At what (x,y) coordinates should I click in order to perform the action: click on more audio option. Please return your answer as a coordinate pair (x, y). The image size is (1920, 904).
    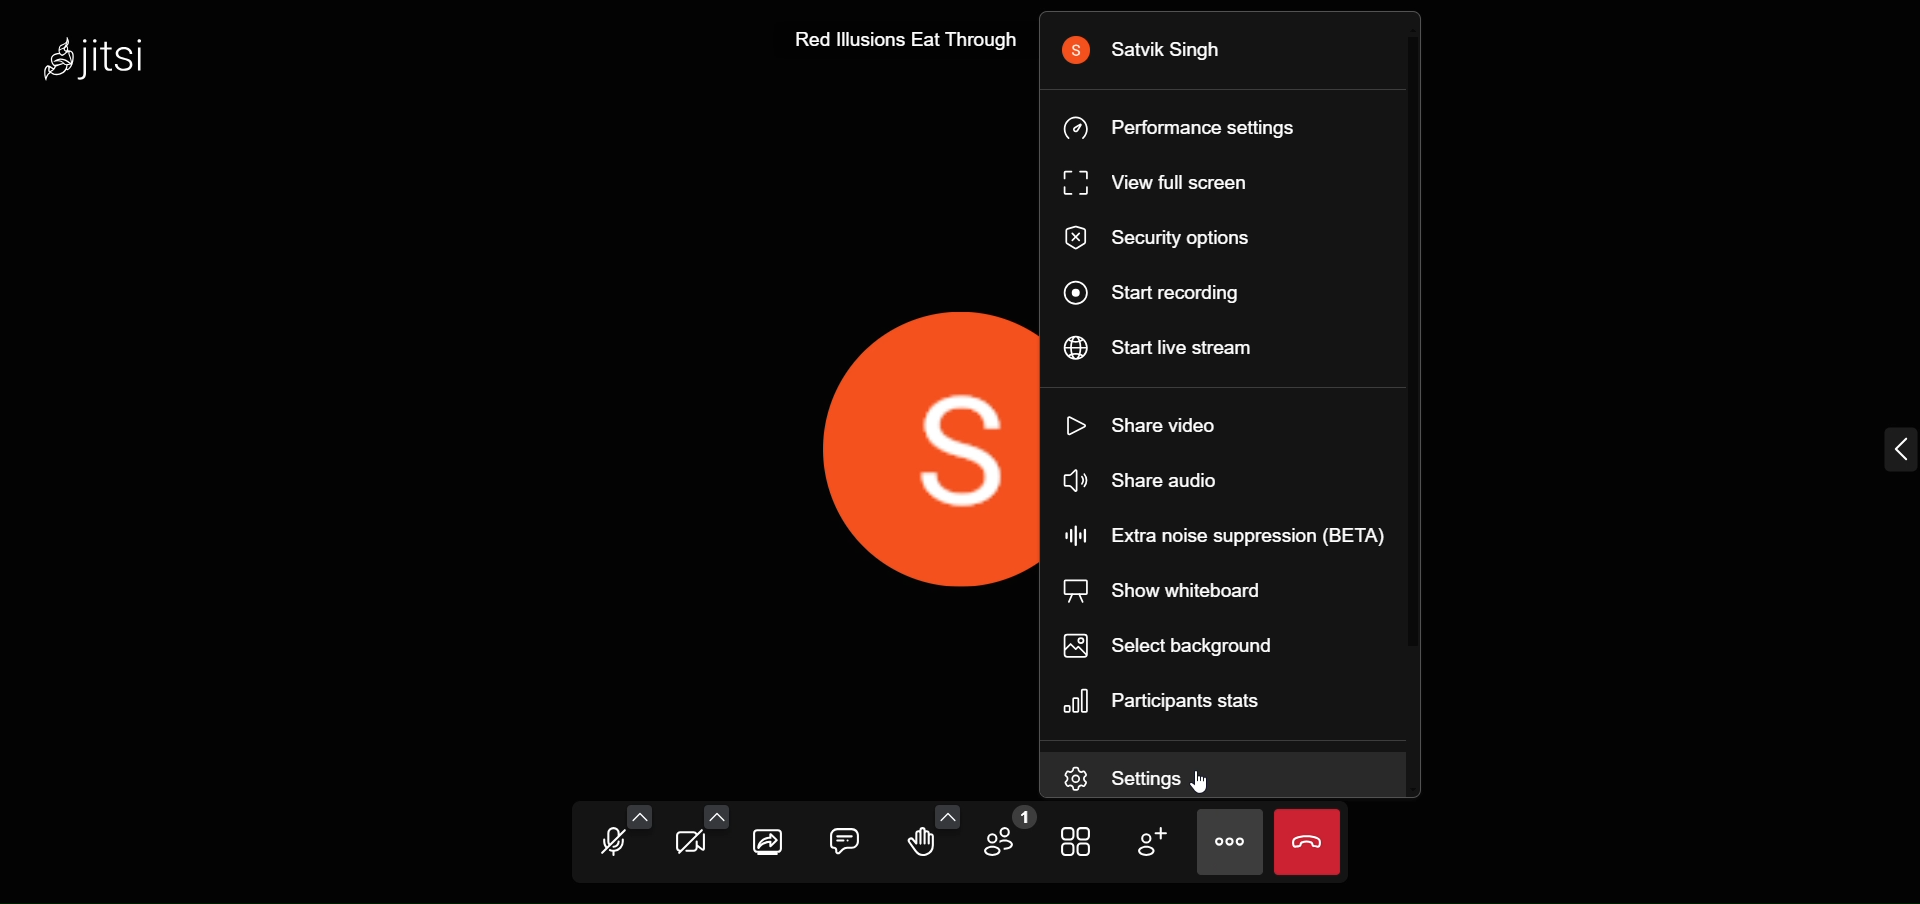
    Looking at the image, I should click on (643, 813).